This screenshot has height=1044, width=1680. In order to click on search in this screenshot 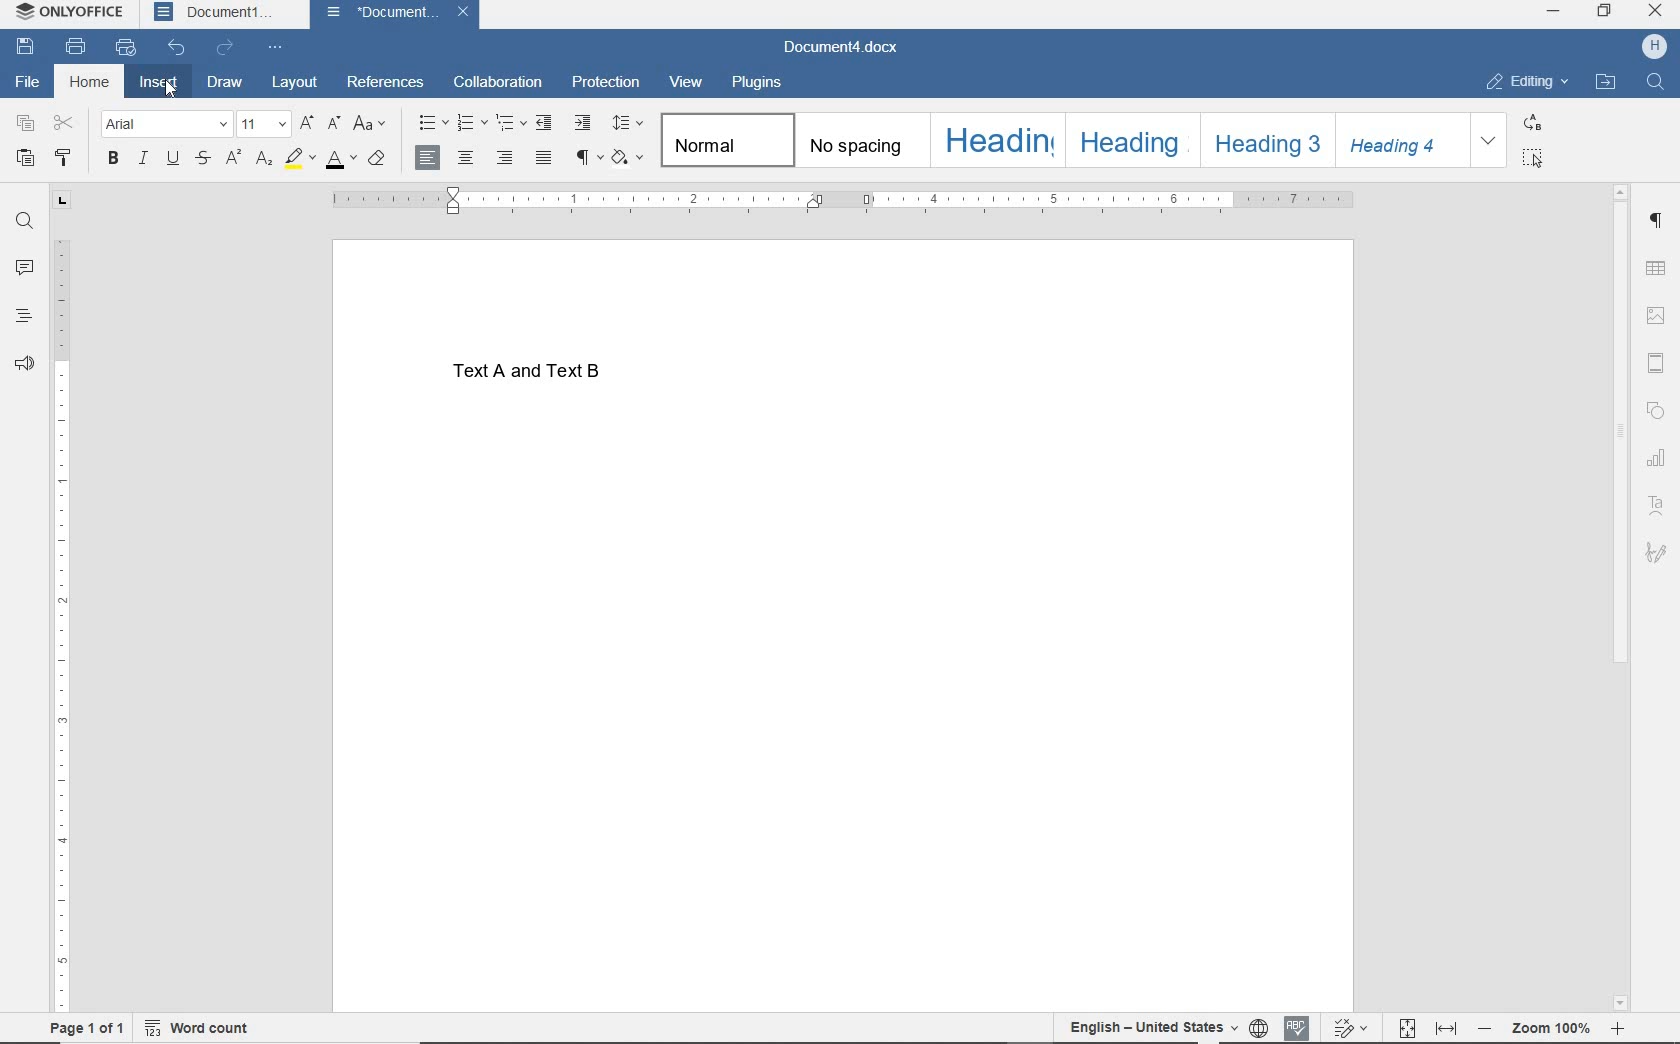, I will do `click(1652, 84)`.